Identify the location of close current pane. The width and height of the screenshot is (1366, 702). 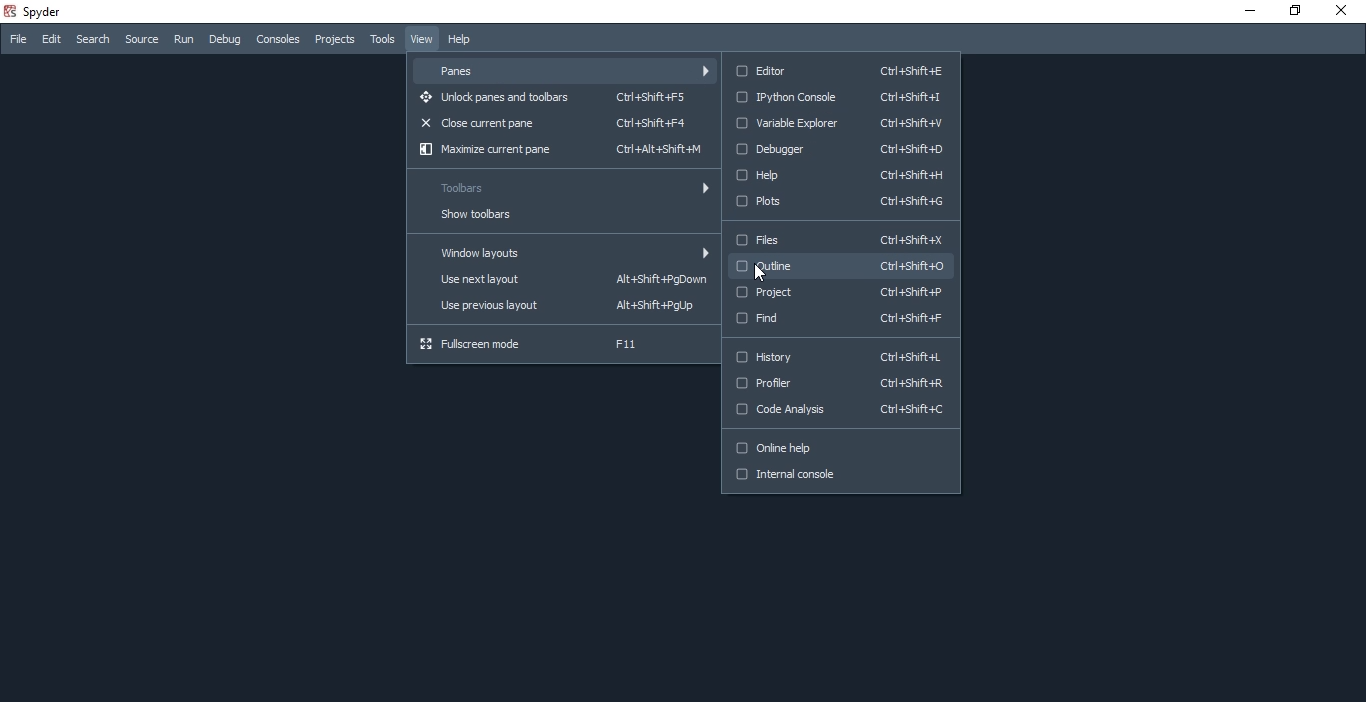
(564, 122).